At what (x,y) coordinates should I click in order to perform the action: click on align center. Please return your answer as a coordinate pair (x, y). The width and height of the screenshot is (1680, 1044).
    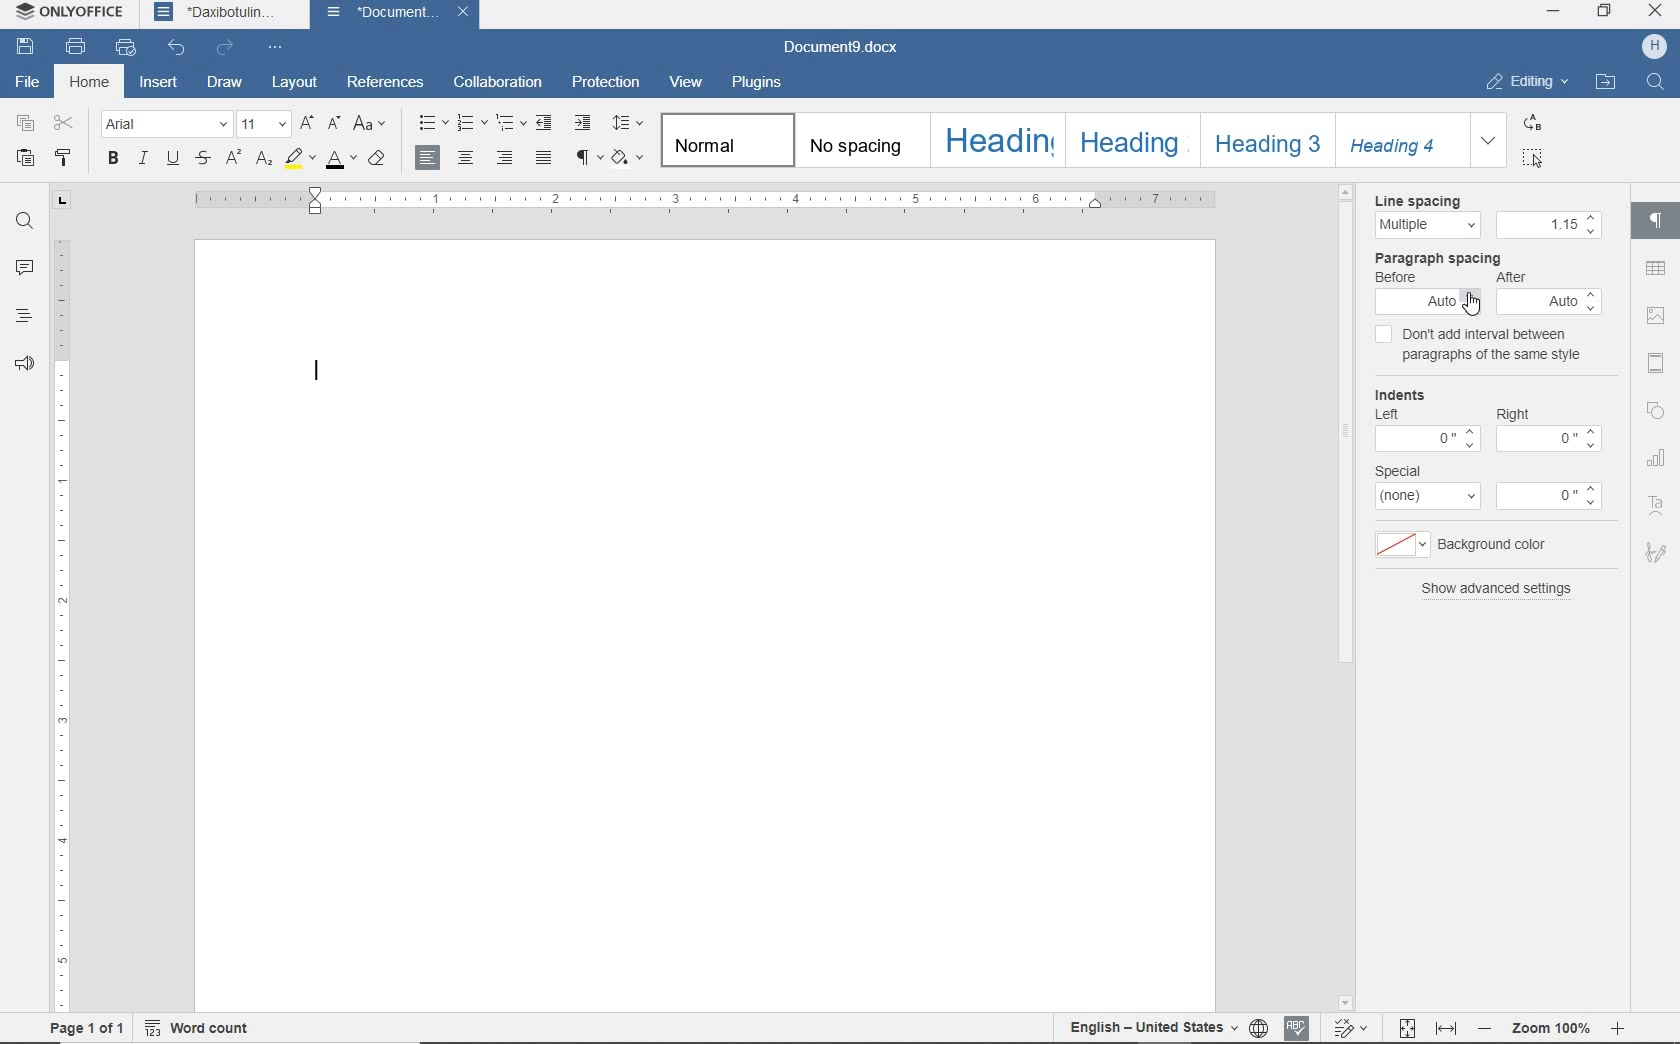
    Looking at the image, I should click on (467, 158).